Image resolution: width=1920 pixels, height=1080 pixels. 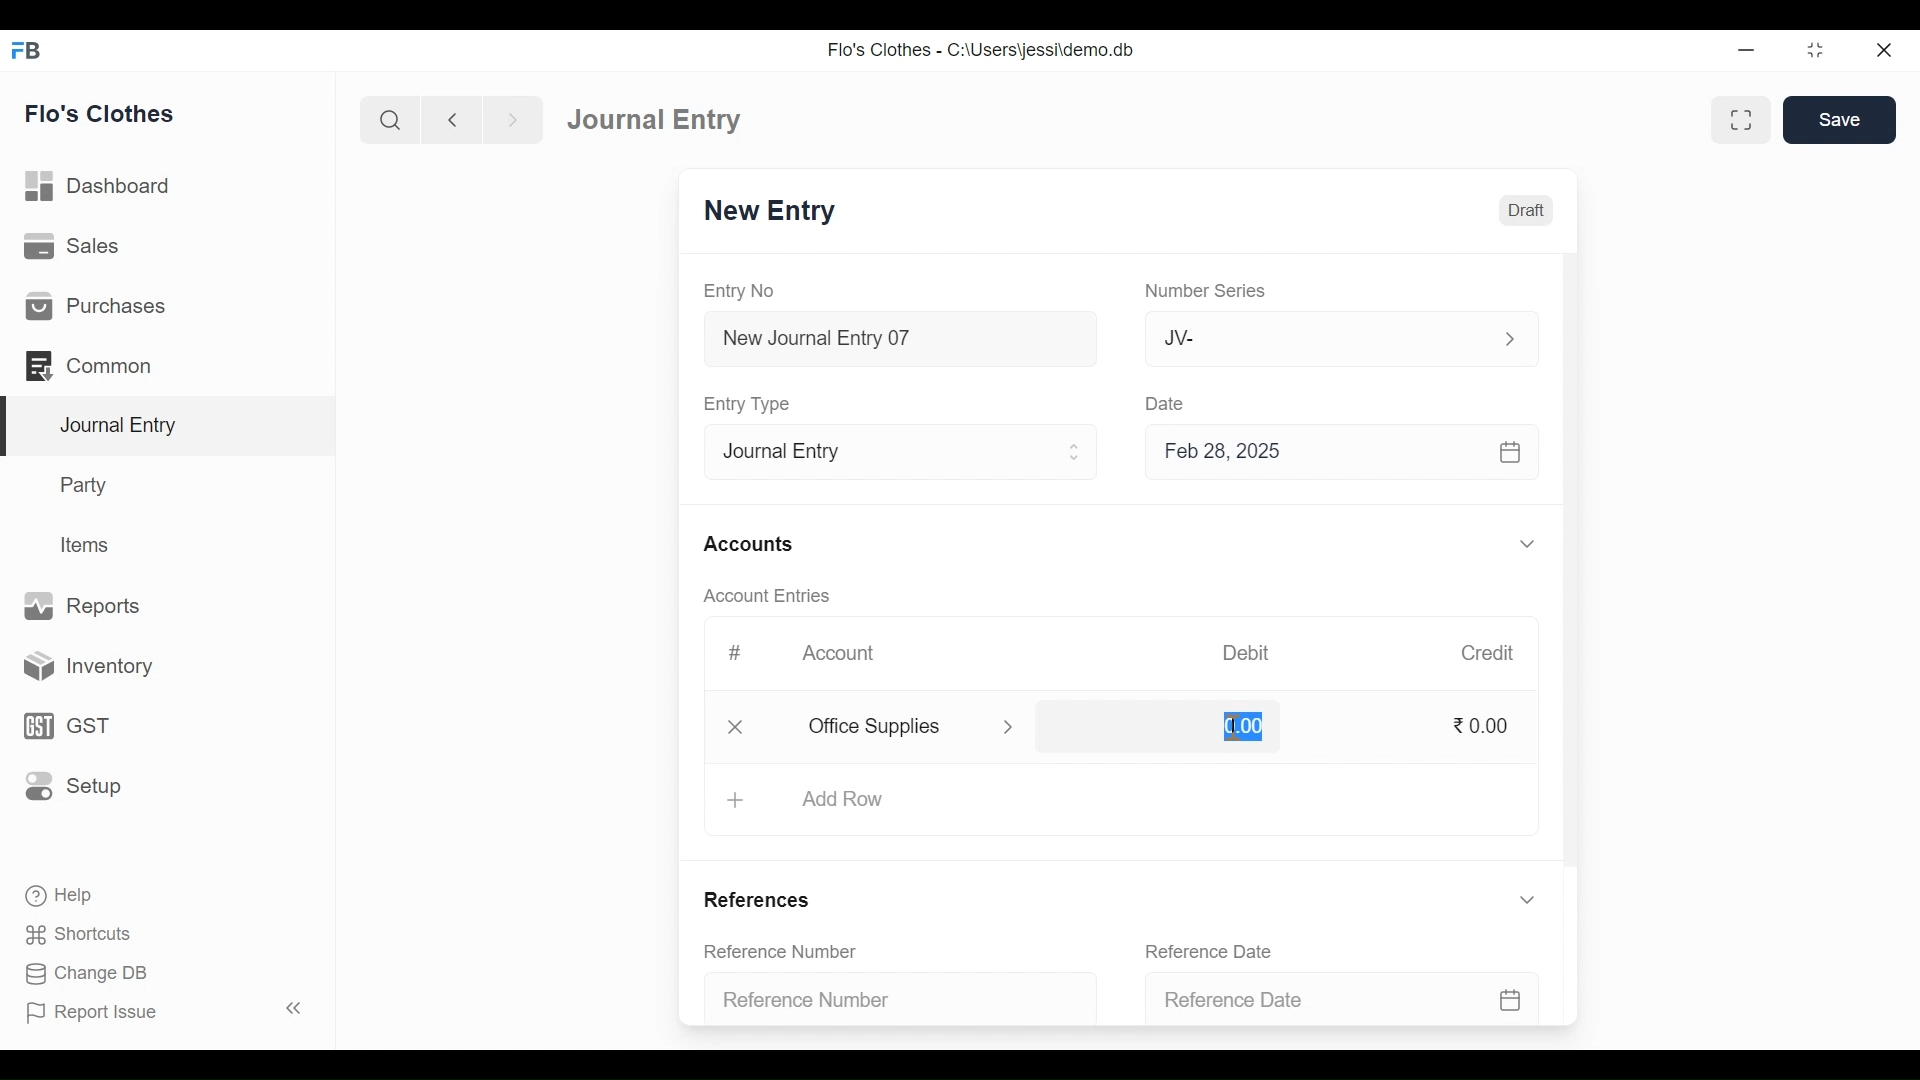 I want to click on Reference Date, so click(x=1208, y=950).